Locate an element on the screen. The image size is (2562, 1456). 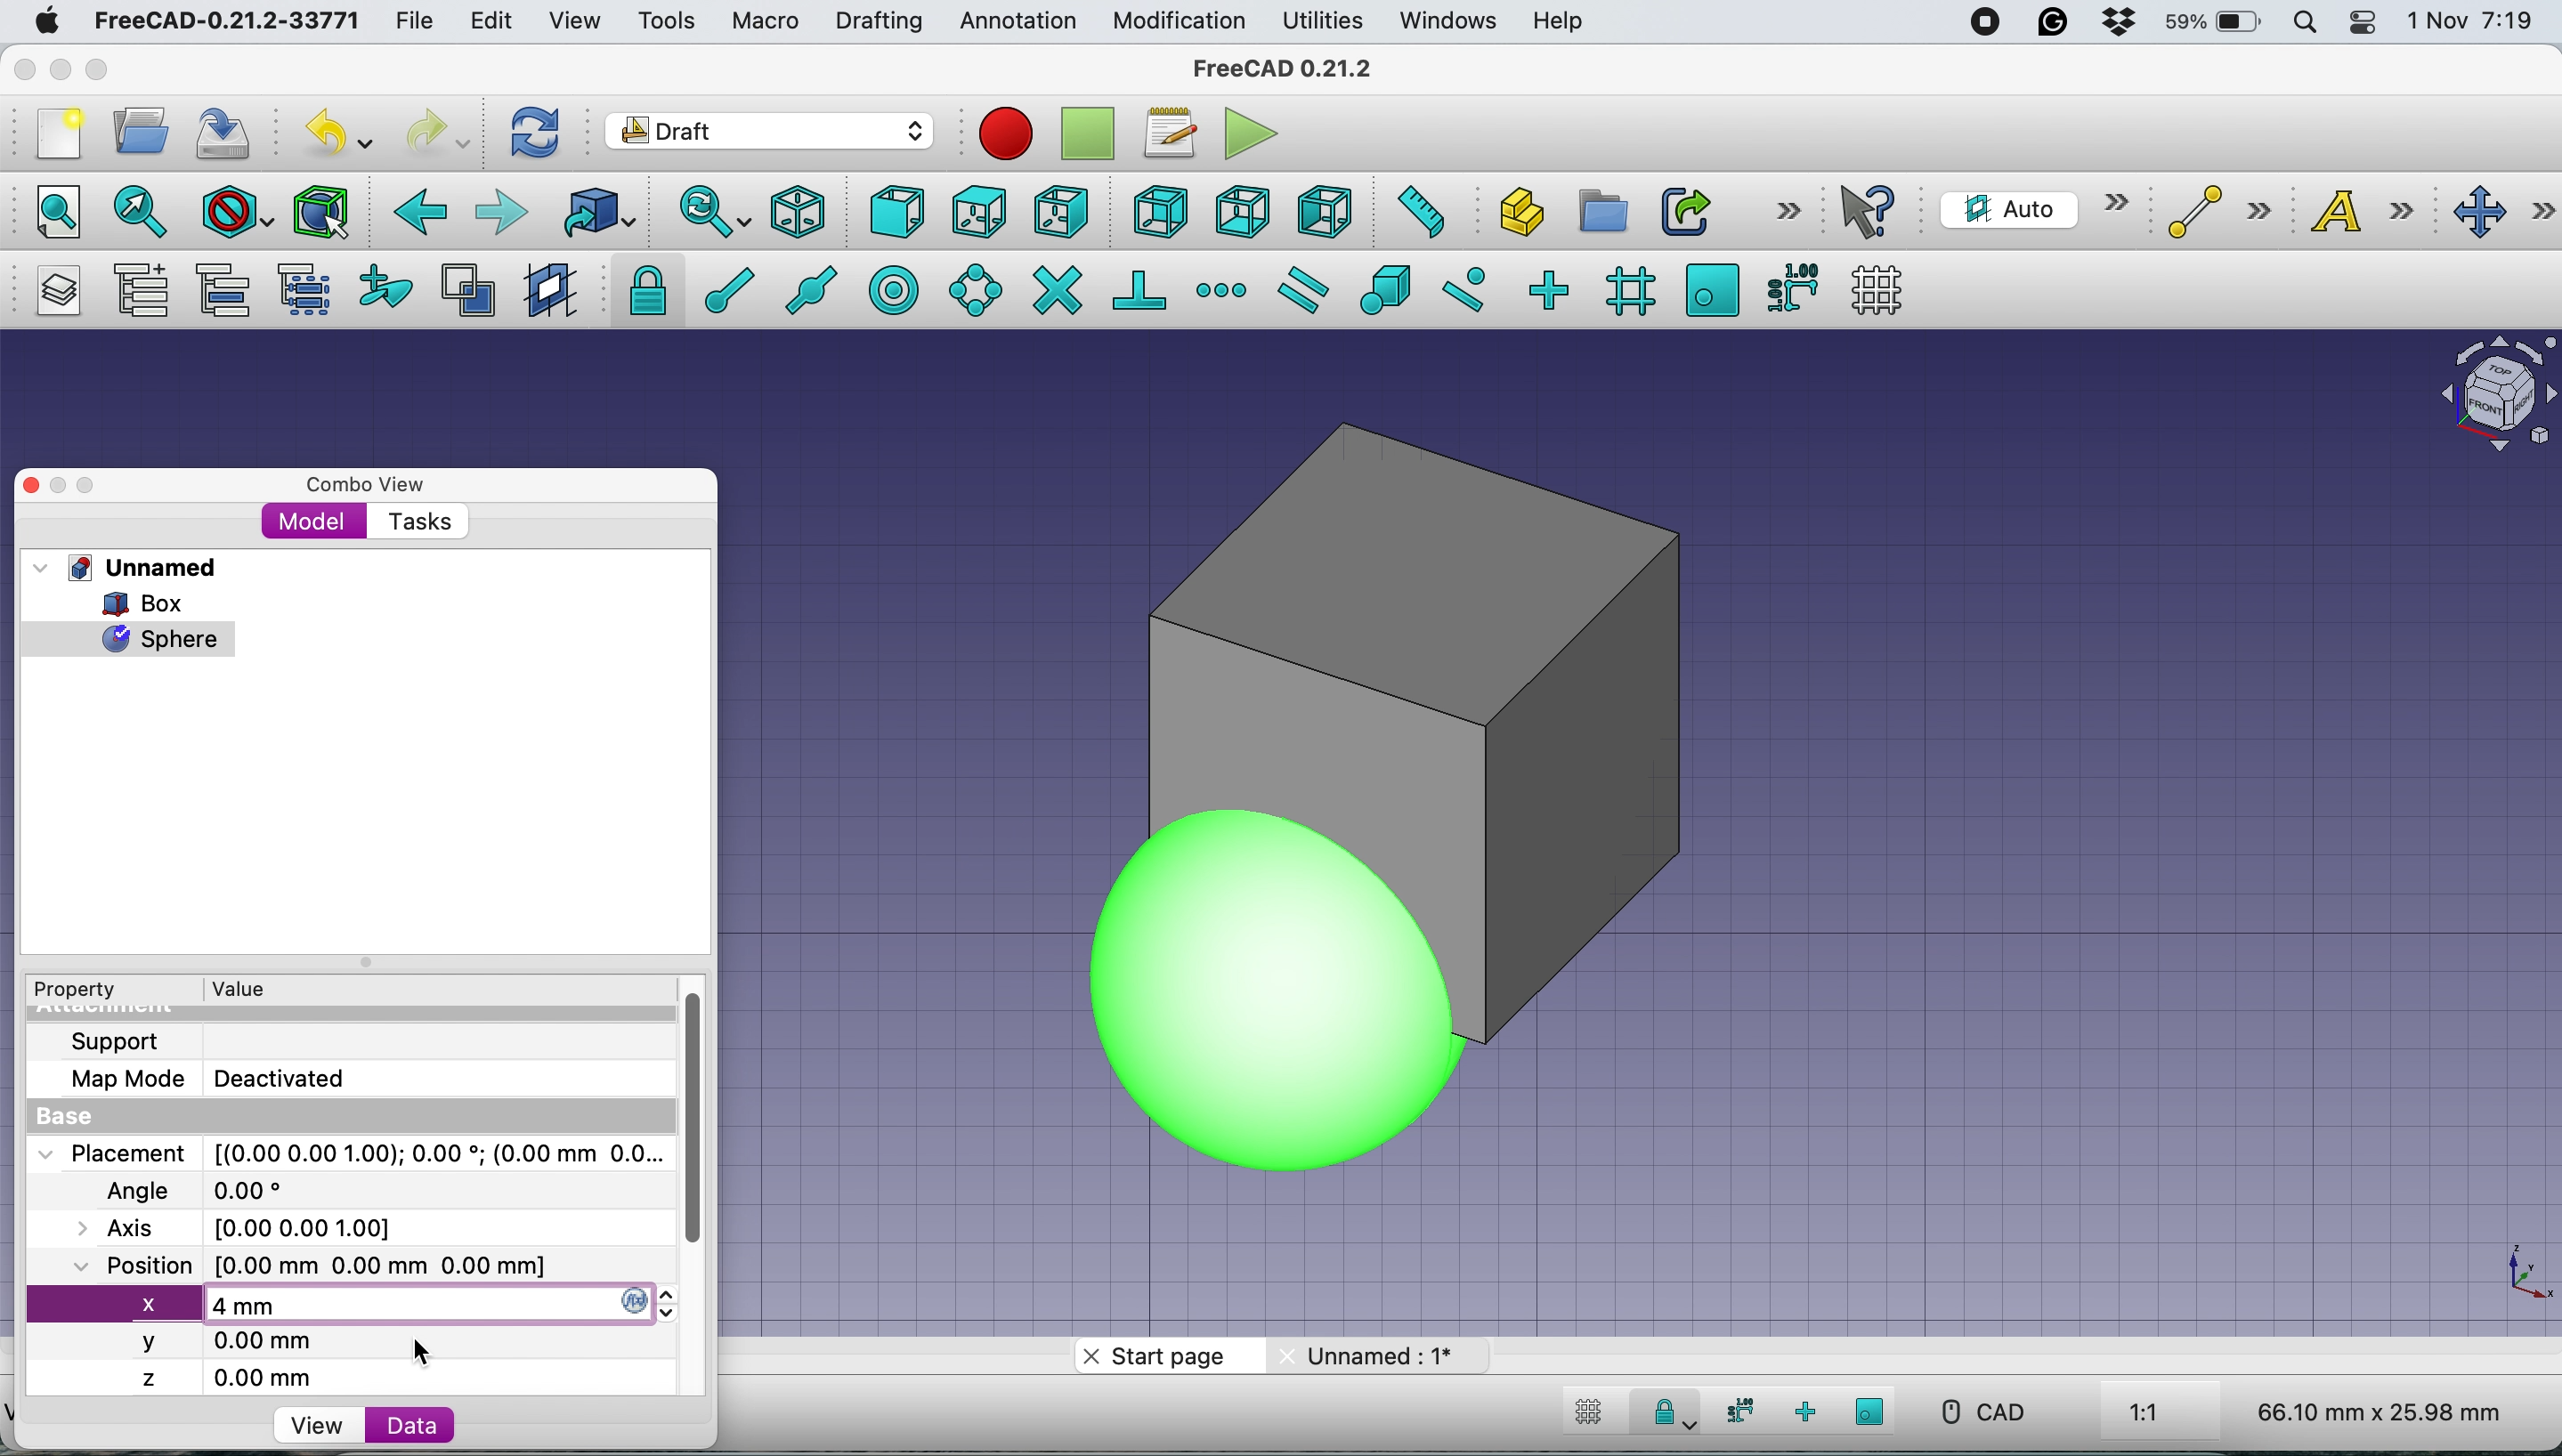
move is located at coordinates (2505, 213).